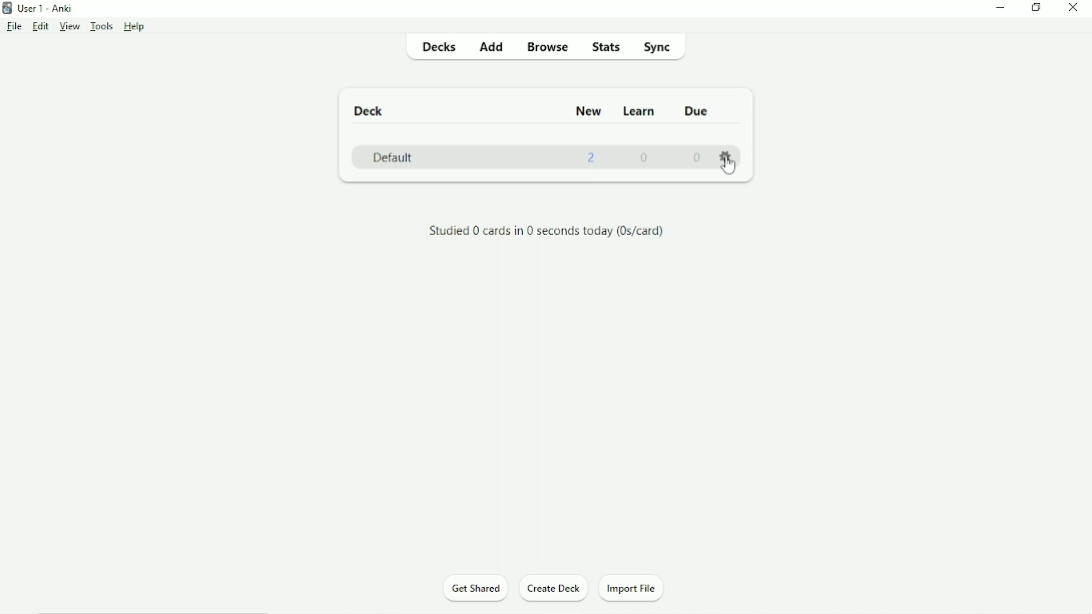  What do you see at coordinates (1003, 7) in the screenshot?
I see `Minimize` at bounding box center [1003, 7].